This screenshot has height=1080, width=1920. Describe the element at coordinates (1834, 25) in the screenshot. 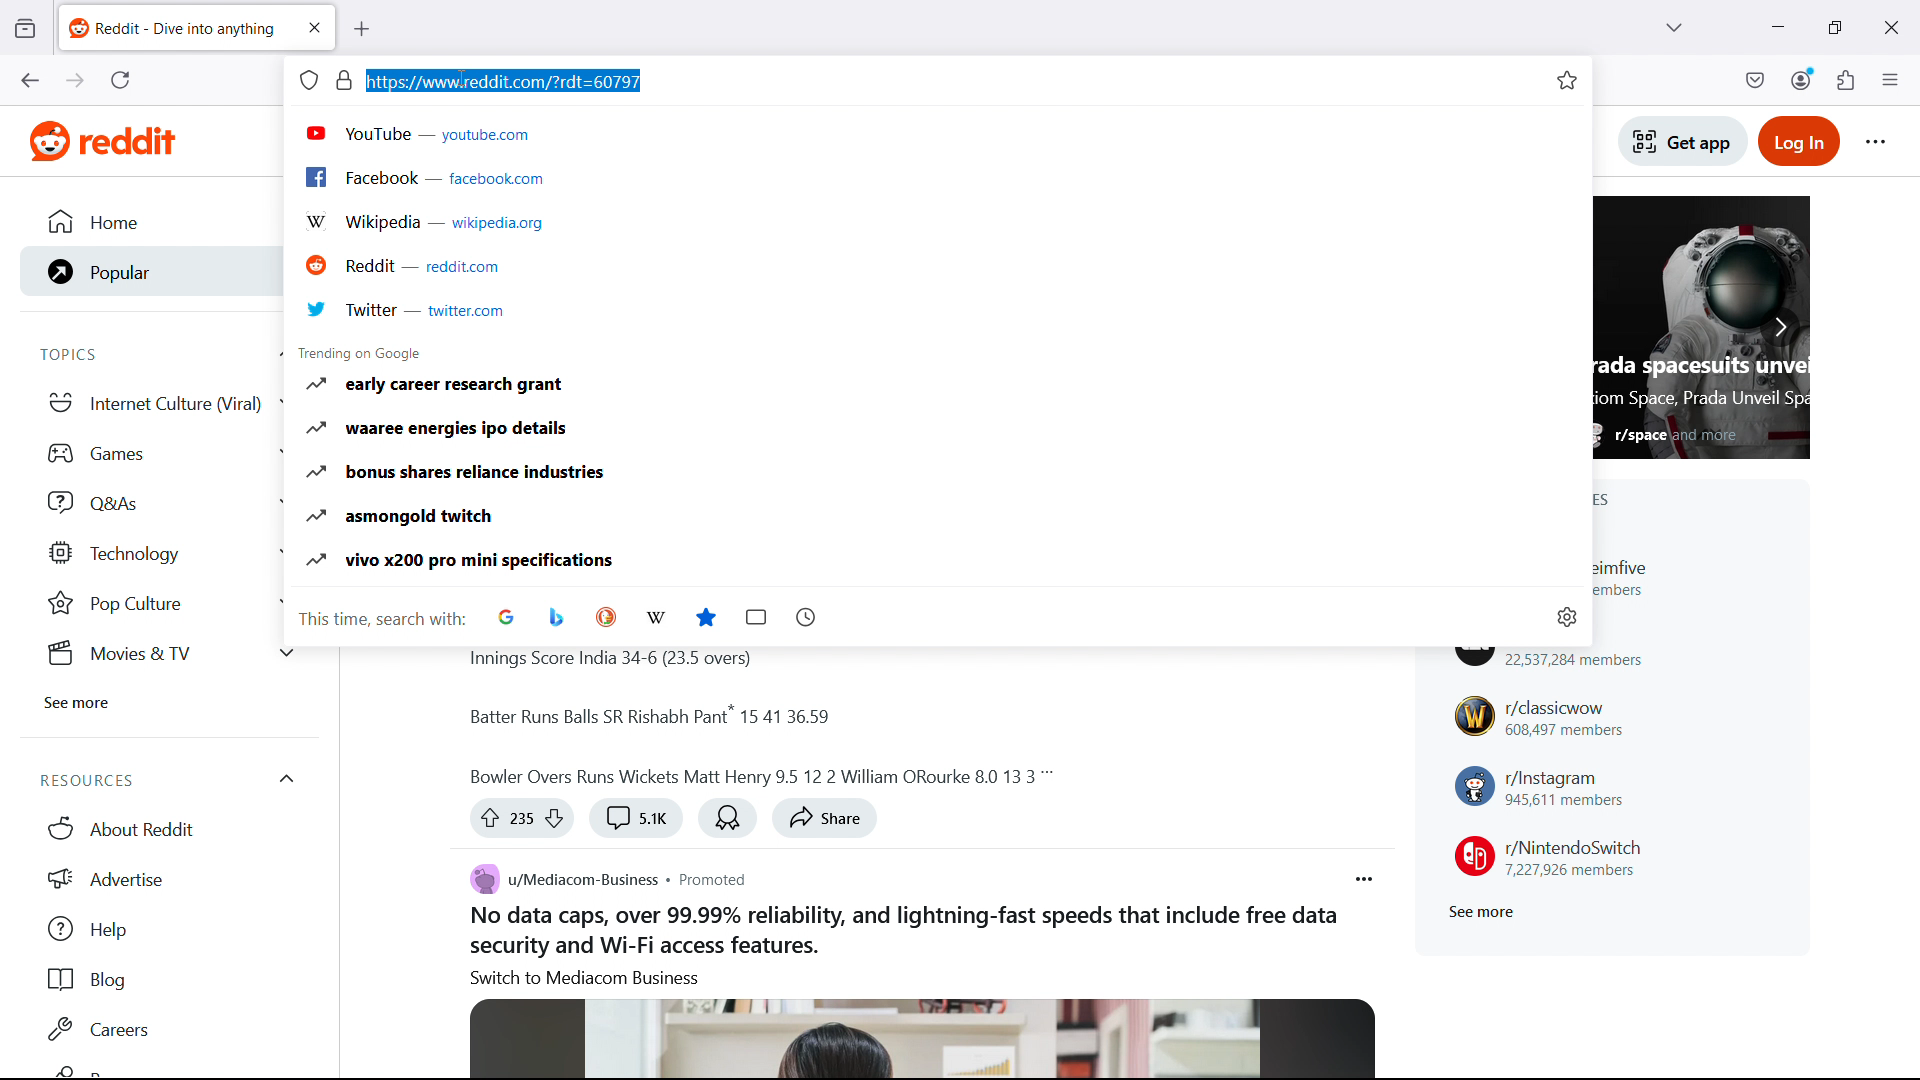

I see `maximize` at that location.